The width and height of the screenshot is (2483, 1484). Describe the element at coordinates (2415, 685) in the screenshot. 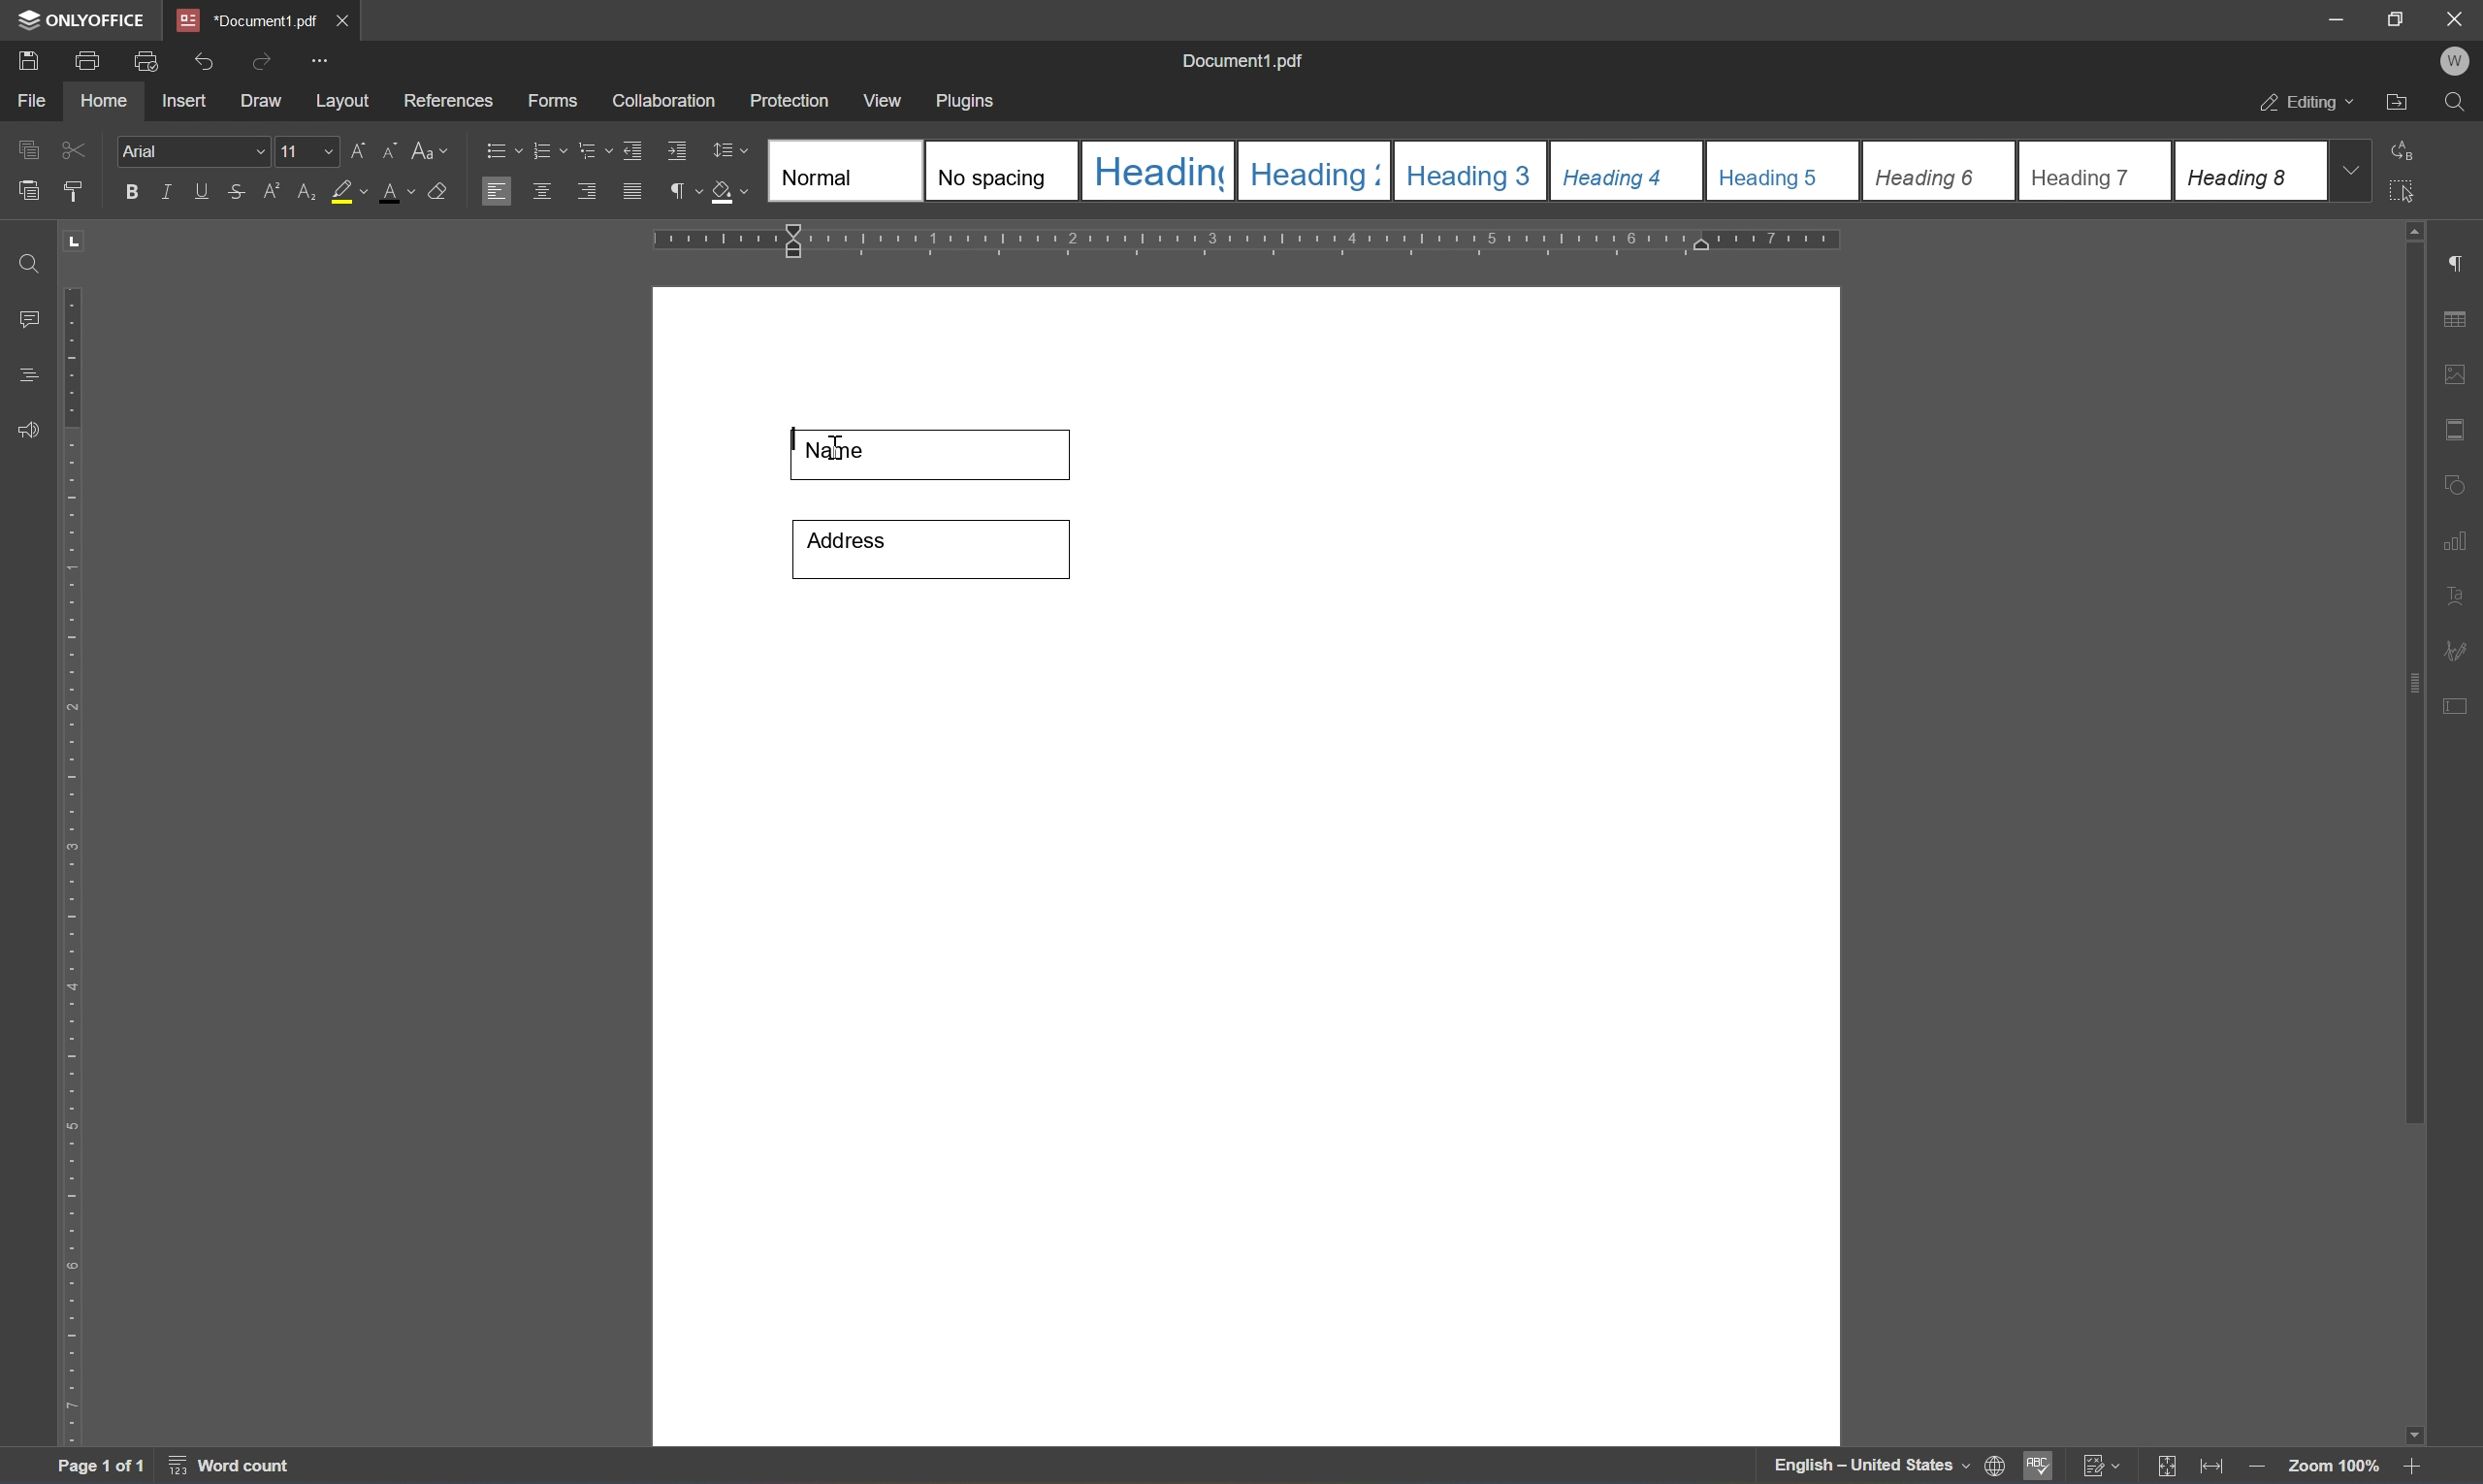

I see `scroll bar` at that location.